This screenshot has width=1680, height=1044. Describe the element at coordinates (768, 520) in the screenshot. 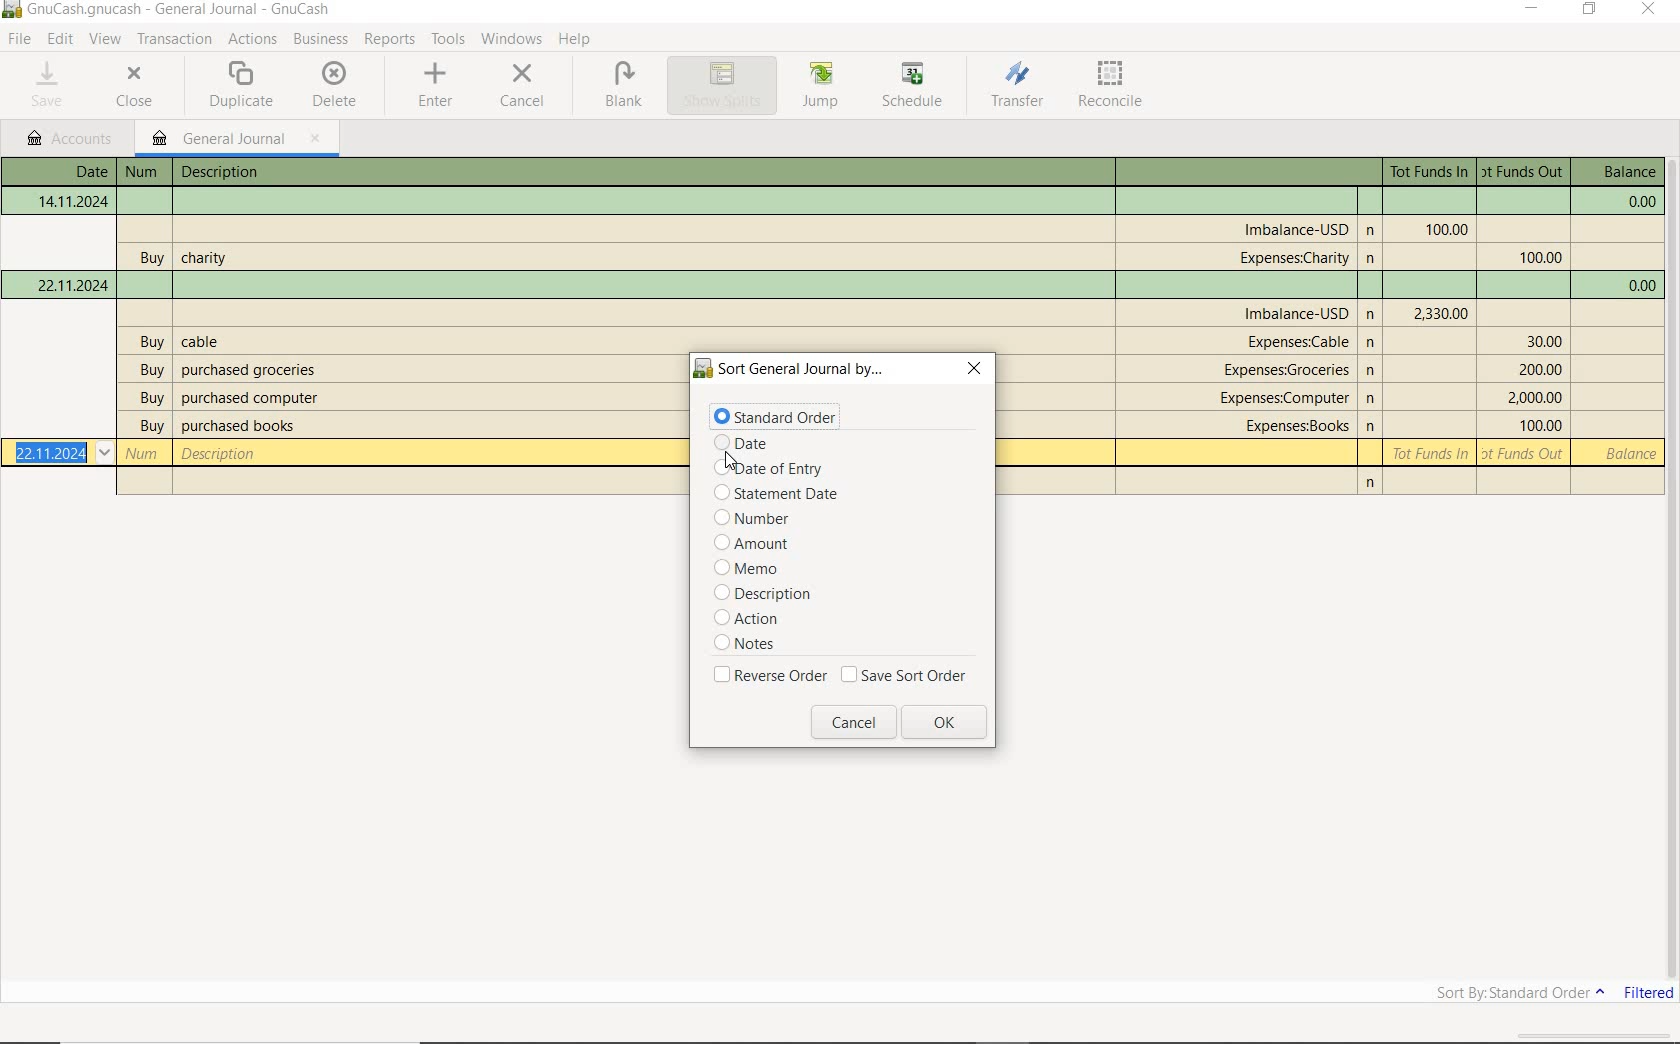

I see `number` at that location.